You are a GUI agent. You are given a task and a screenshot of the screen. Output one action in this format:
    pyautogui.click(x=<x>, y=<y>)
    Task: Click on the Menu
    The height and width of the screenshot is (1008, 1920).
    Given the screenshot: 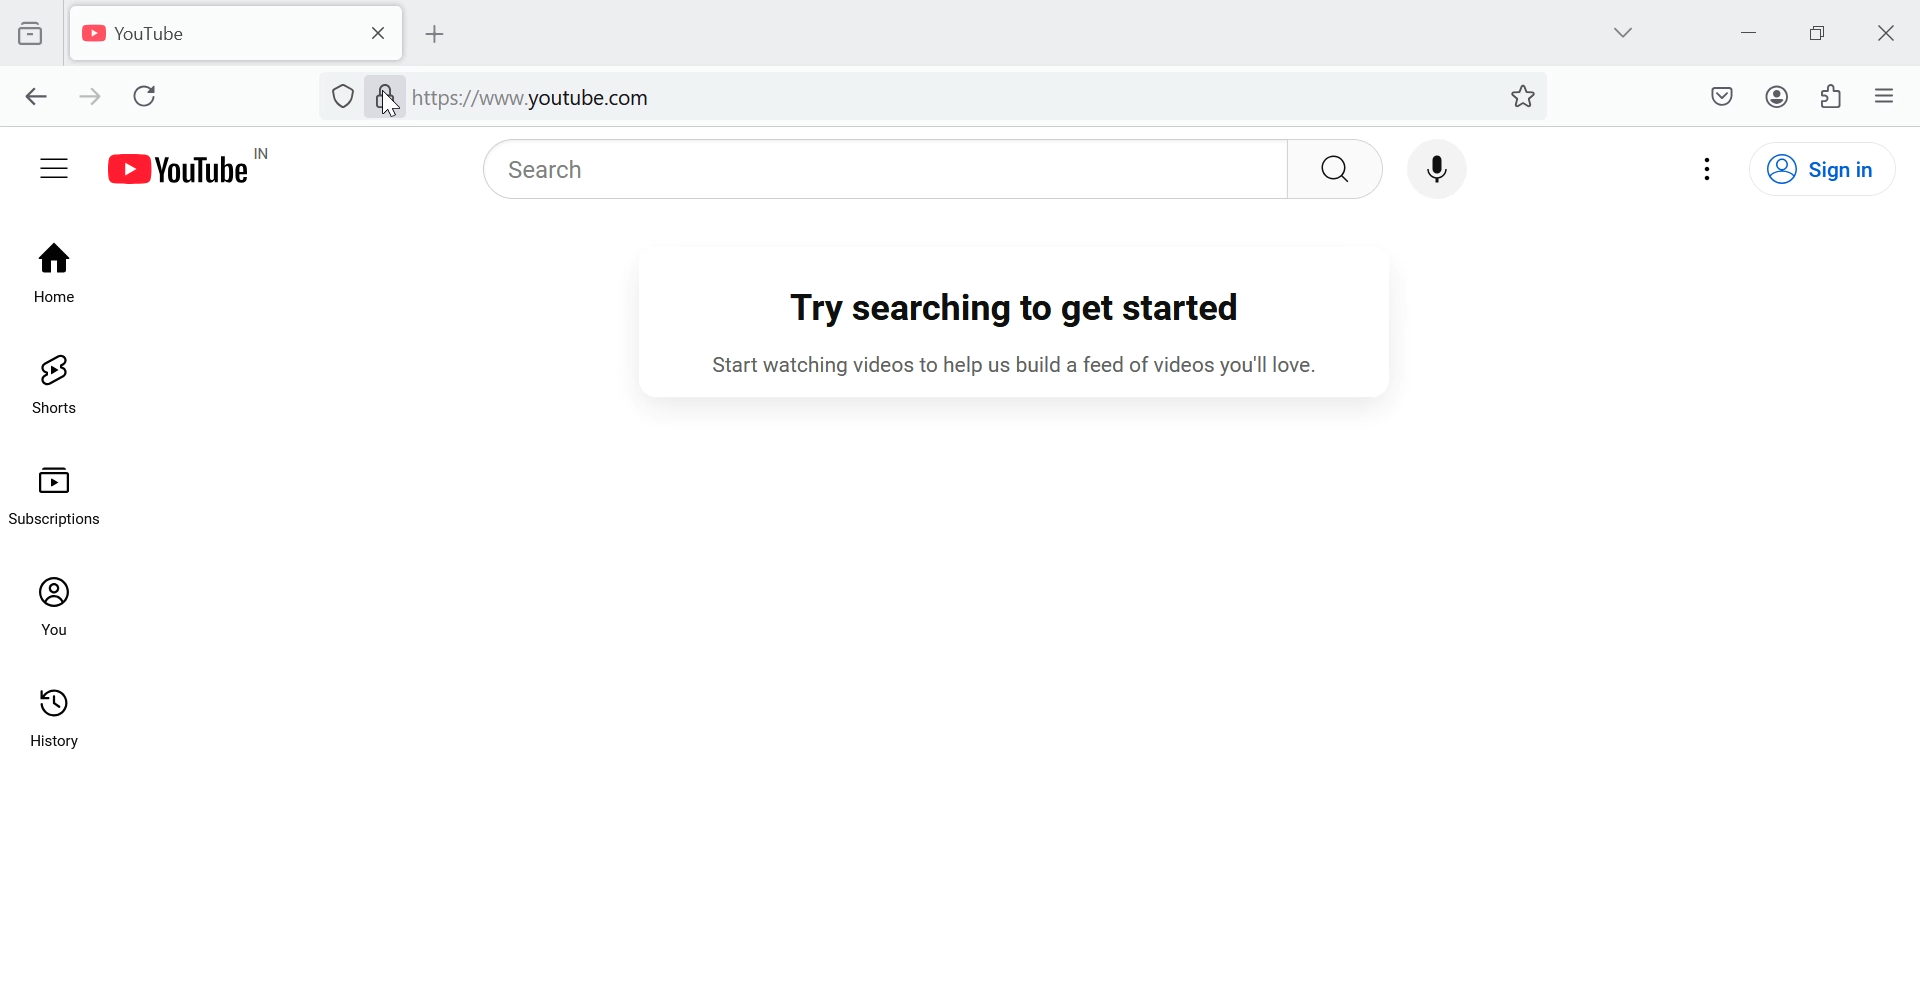 What is the action you would take?
    pyautogui.click(x=54, y=166)
    